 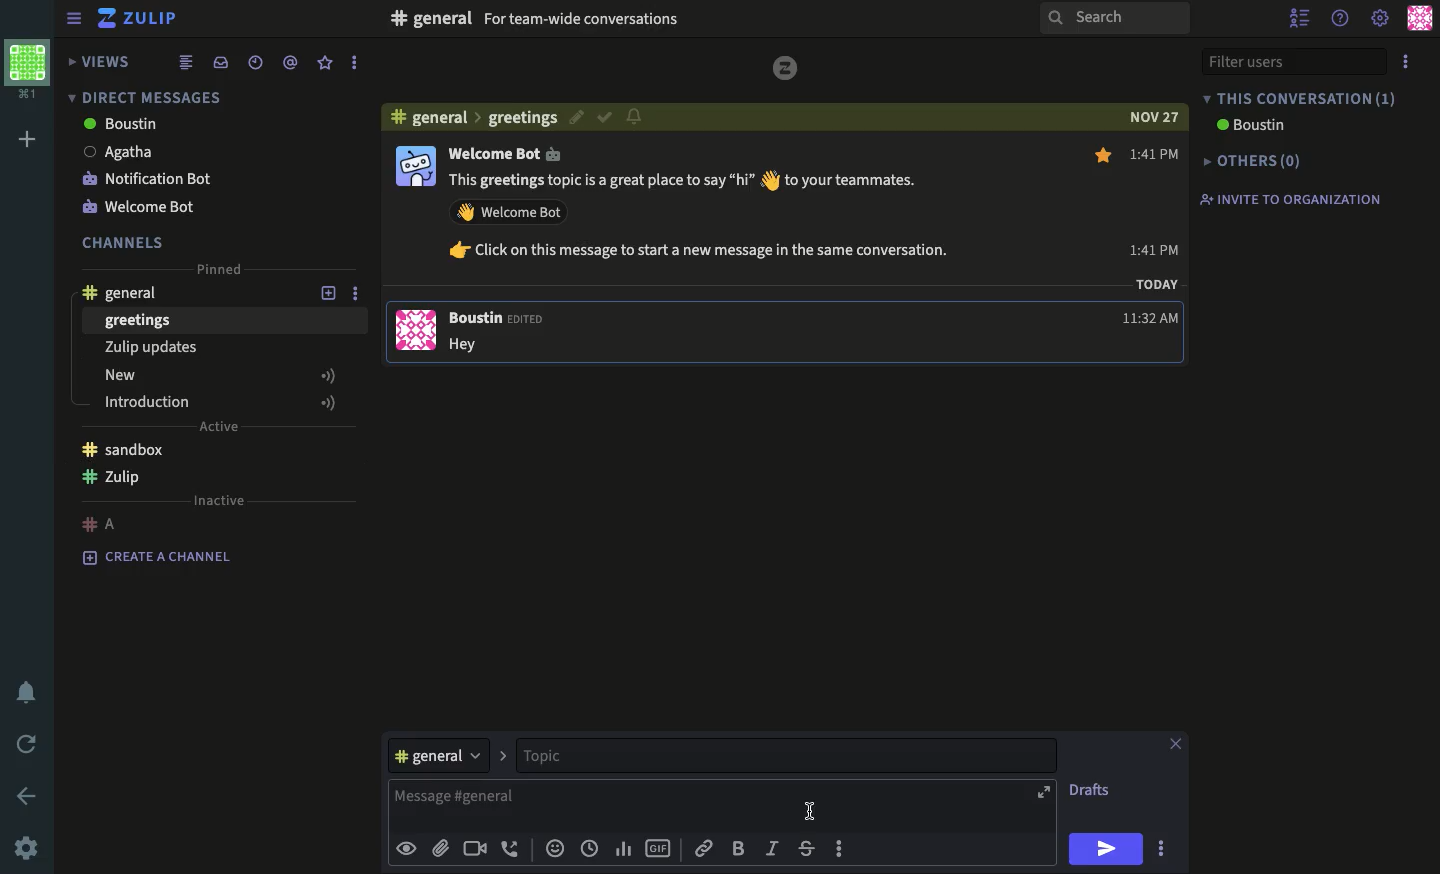 I want to click on italics, so click(x=772, y=849).